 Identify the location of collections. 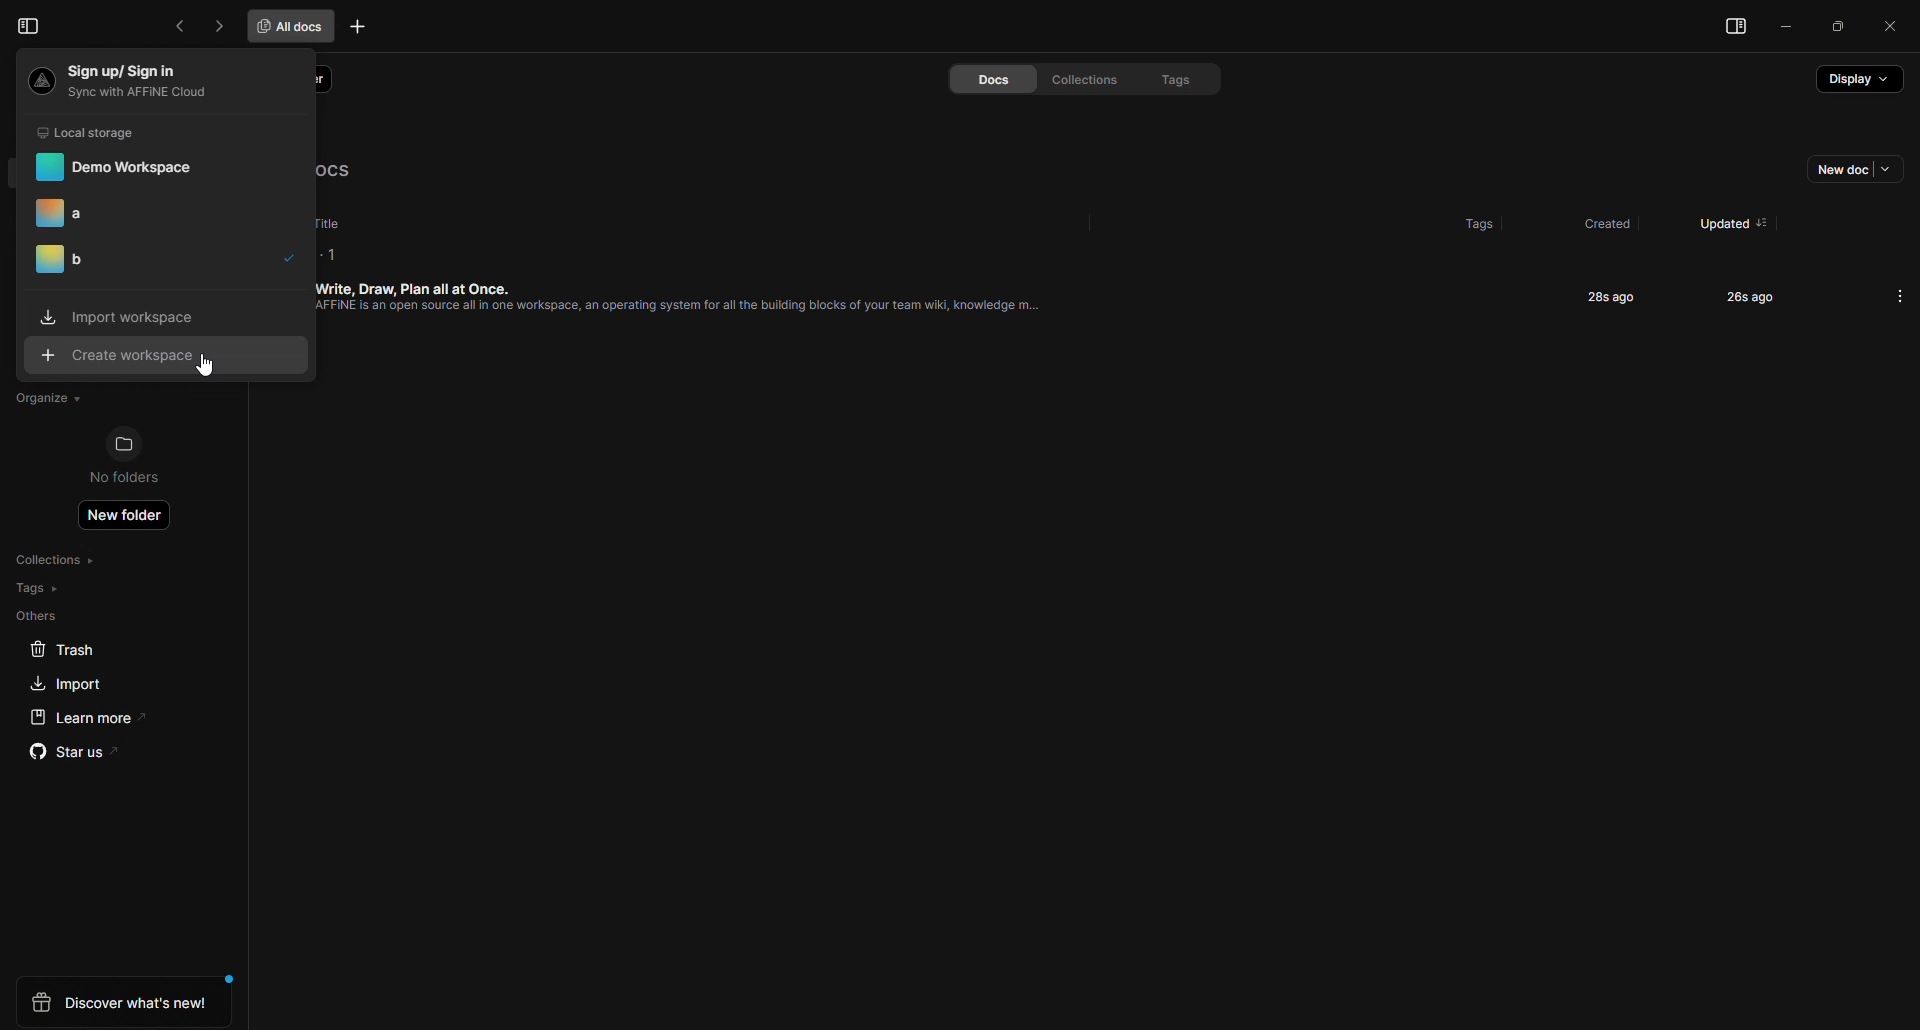
(1077, 79).